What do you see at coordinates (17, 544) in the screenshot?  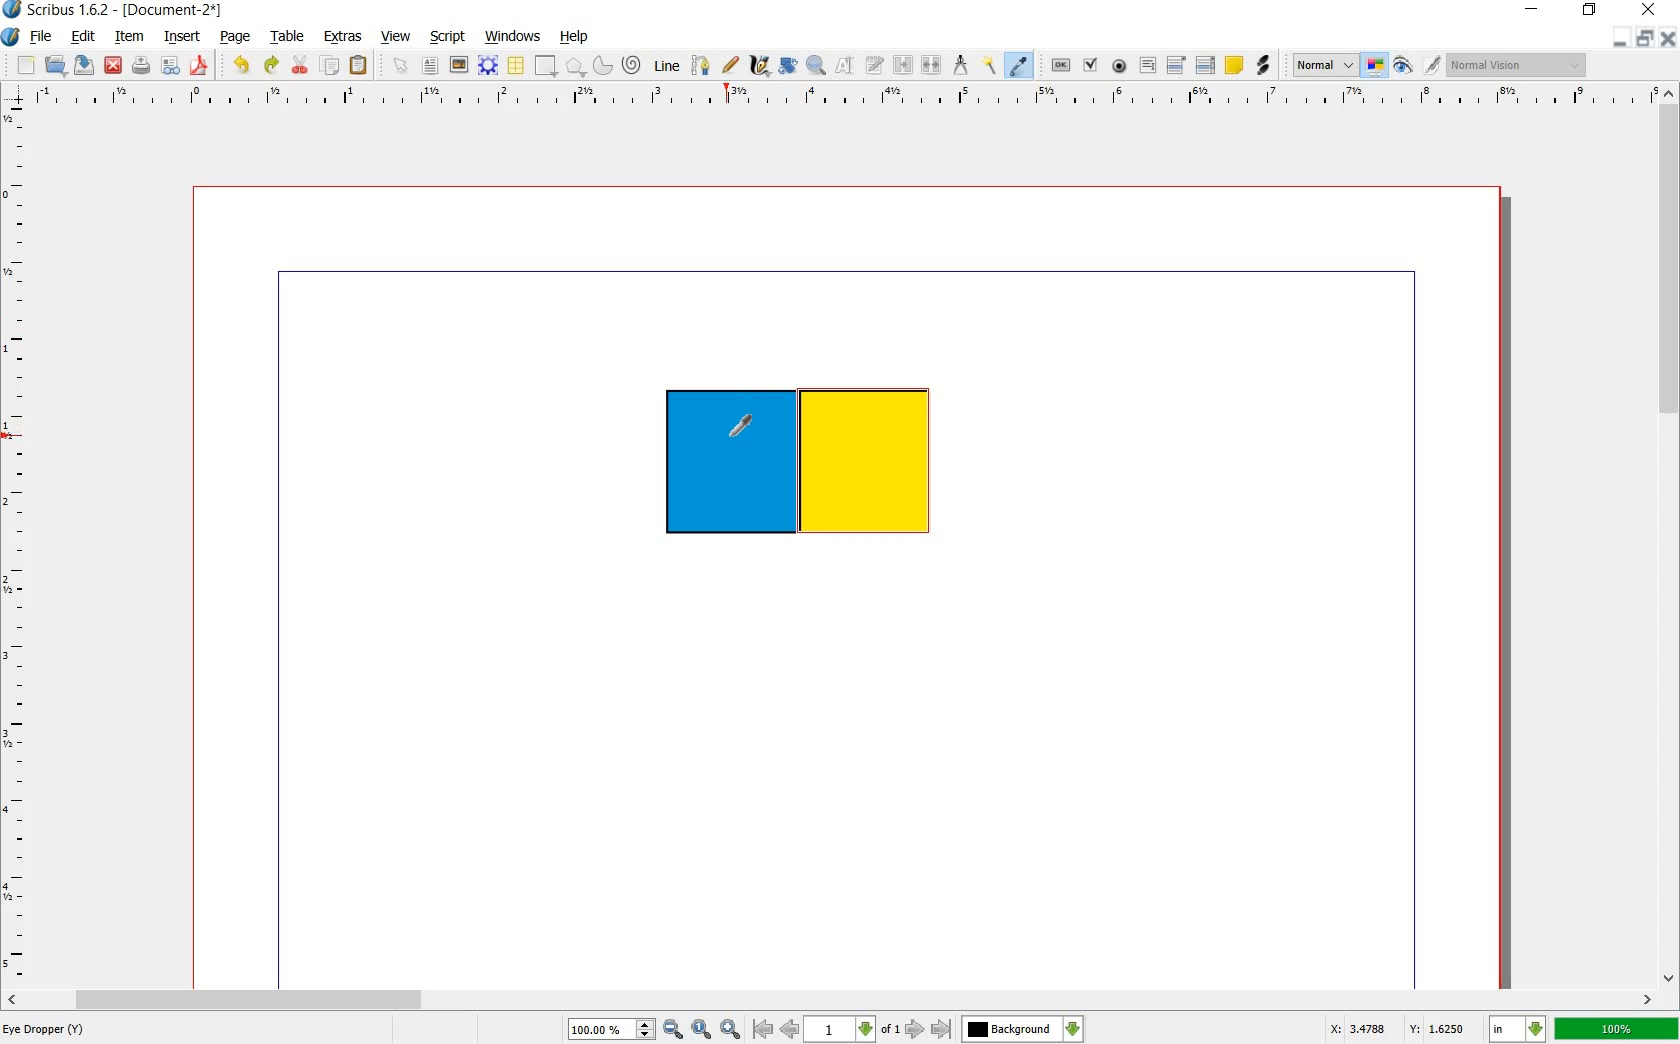 I see `ruler` at bounding box center [17, 544].